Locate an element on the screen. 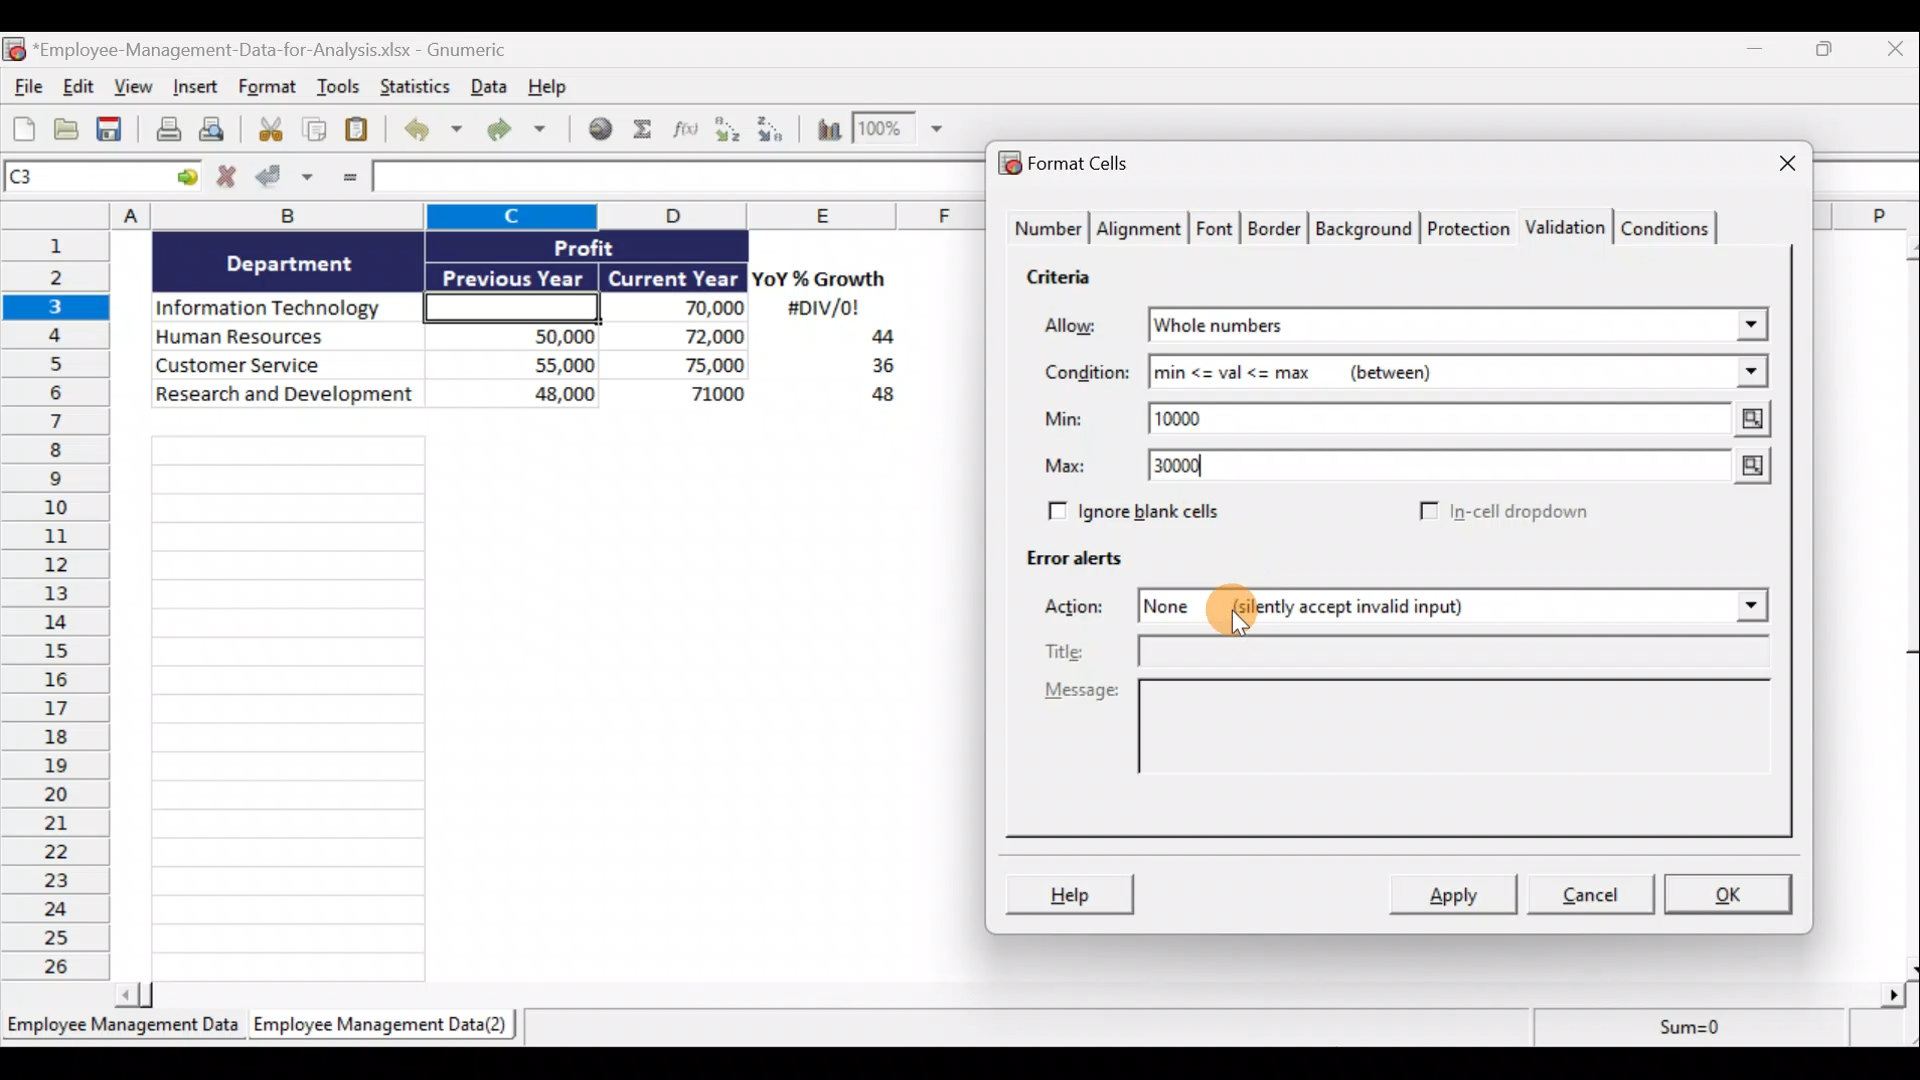 The width and height of the screenshot is (1920, 1080). Restore down is located at coordinates (1826, 54).